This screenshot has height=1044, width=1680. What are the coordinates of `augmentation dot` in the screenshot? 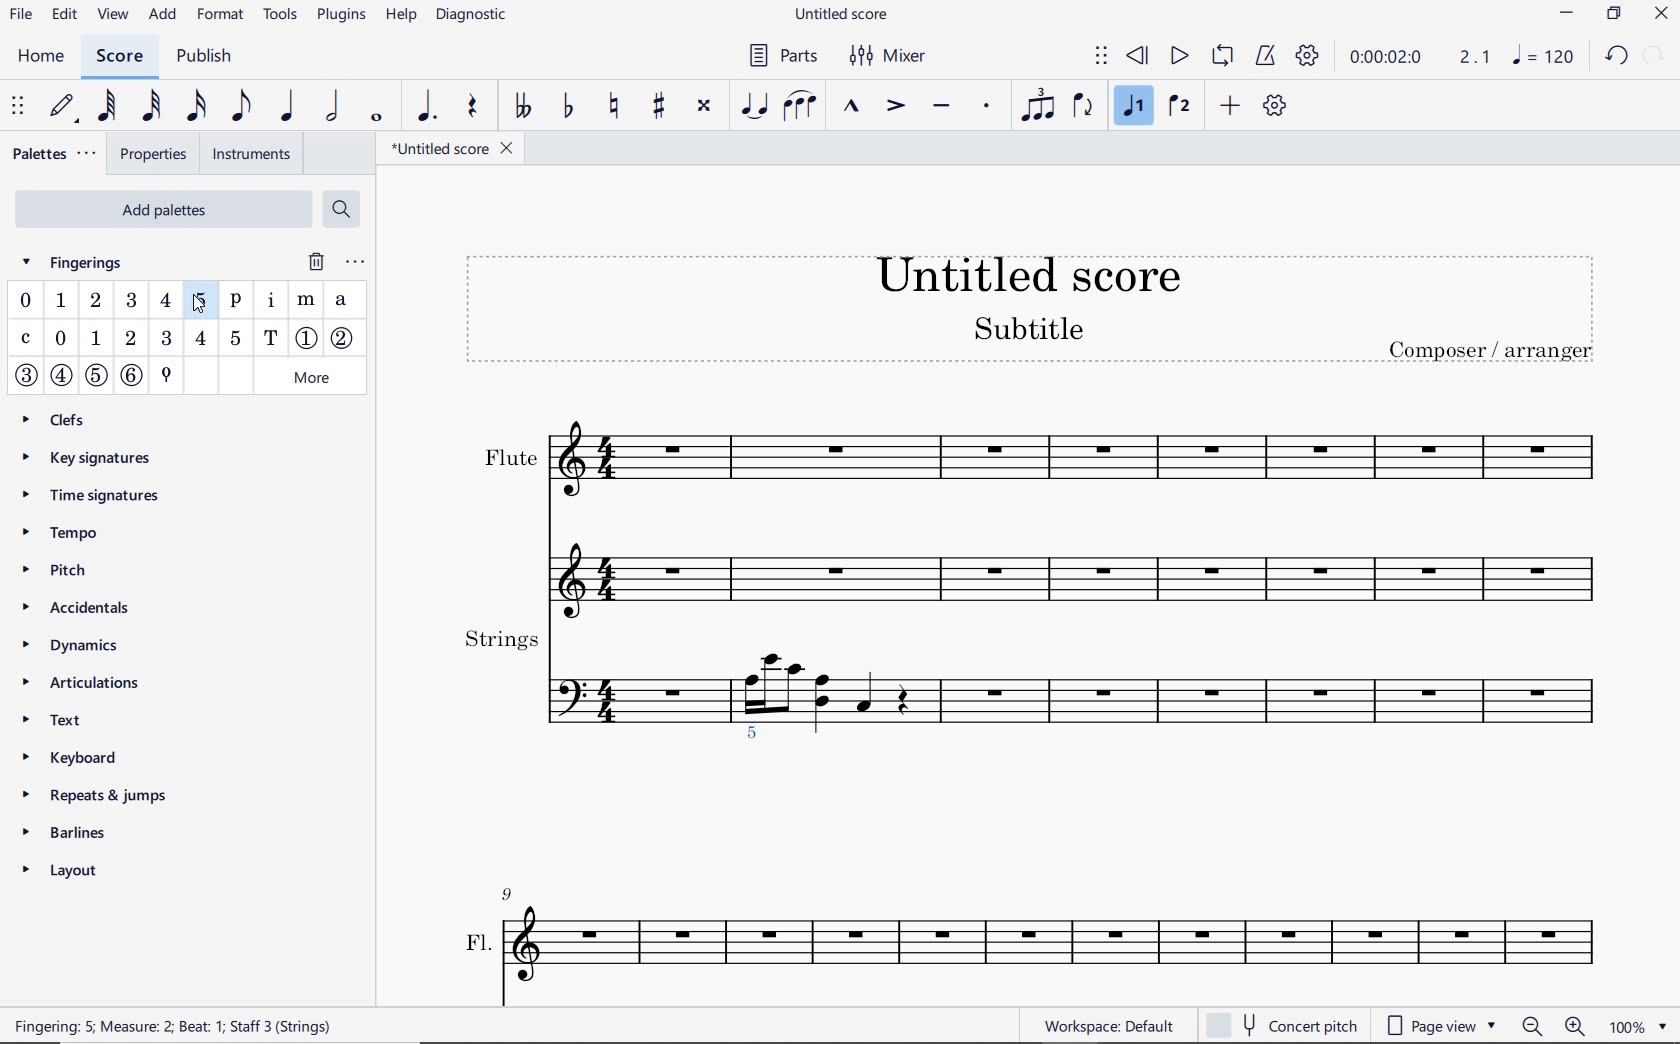 It's located at (431, 104).